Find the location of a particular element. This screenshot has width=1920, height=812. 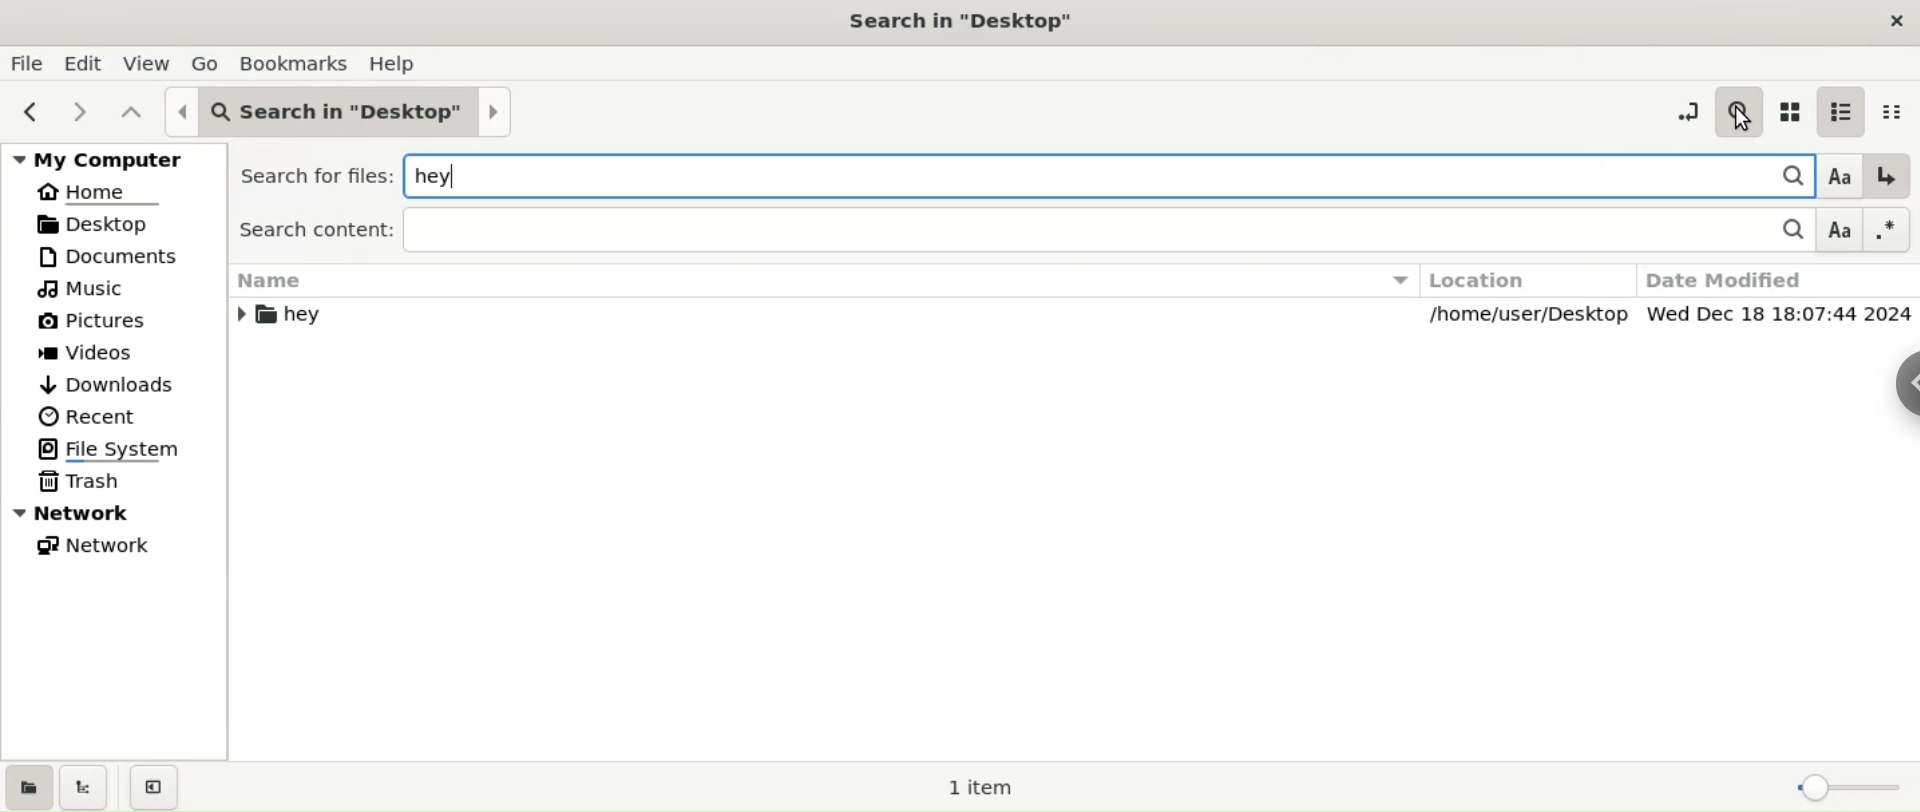

toggle location entry is located at coordinates (1681, 110).